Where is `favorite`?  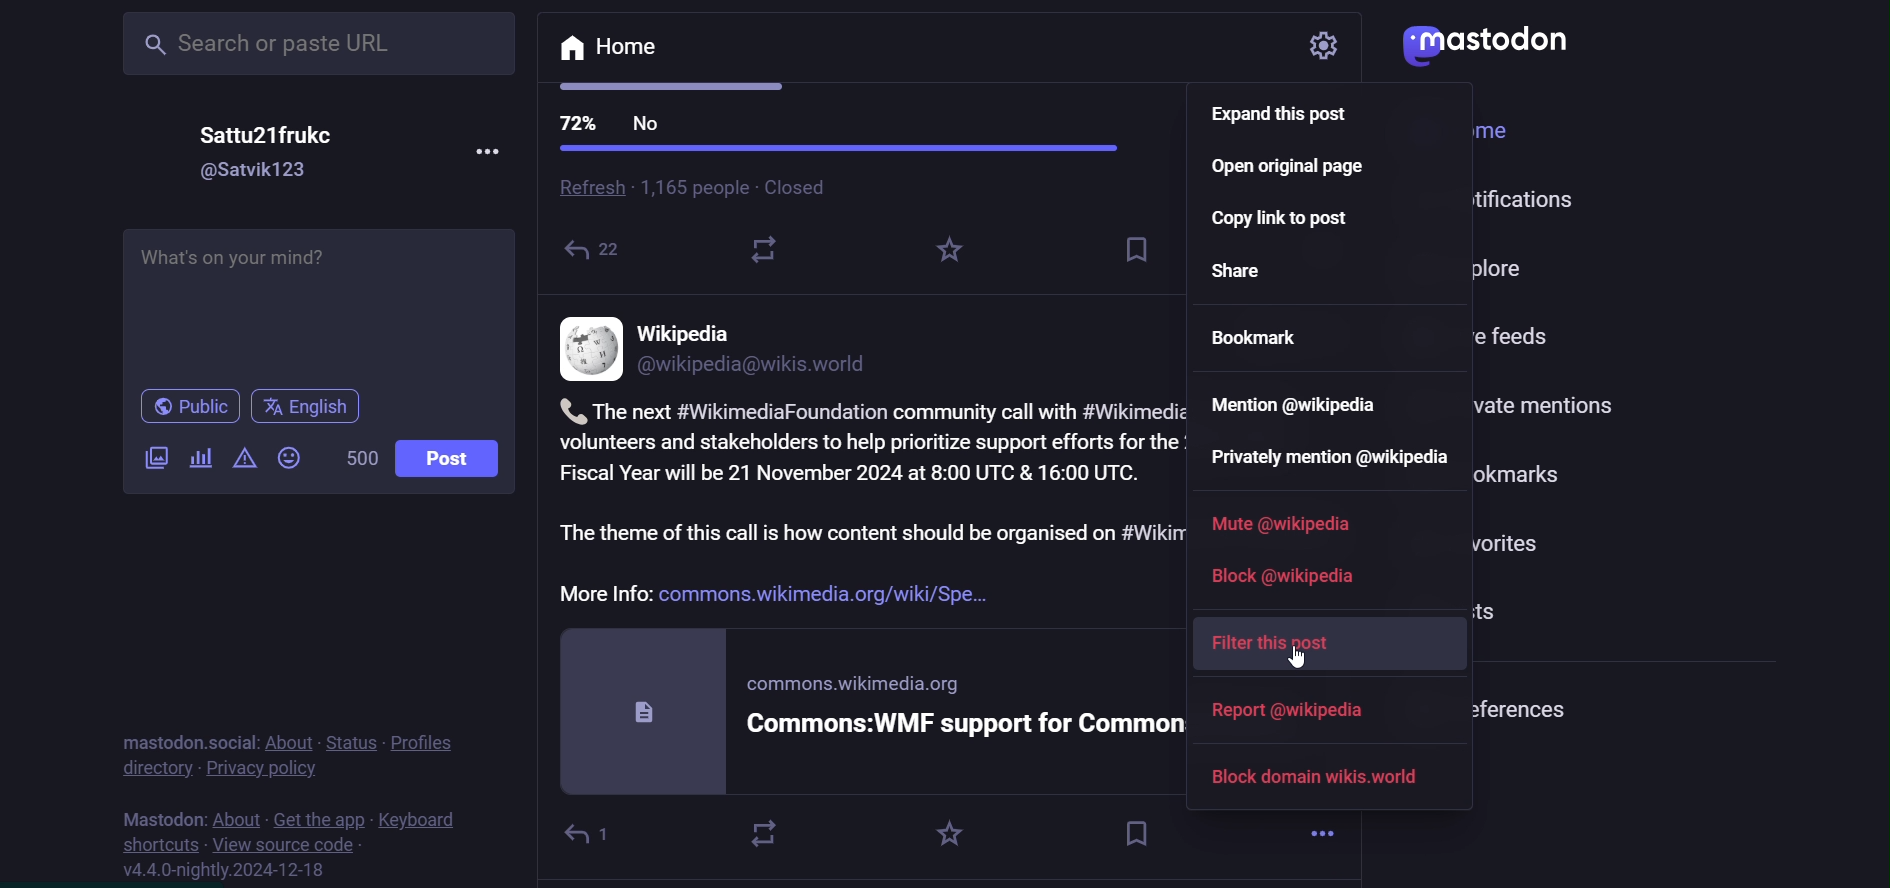 favorite is located at coordinates (958, 830).